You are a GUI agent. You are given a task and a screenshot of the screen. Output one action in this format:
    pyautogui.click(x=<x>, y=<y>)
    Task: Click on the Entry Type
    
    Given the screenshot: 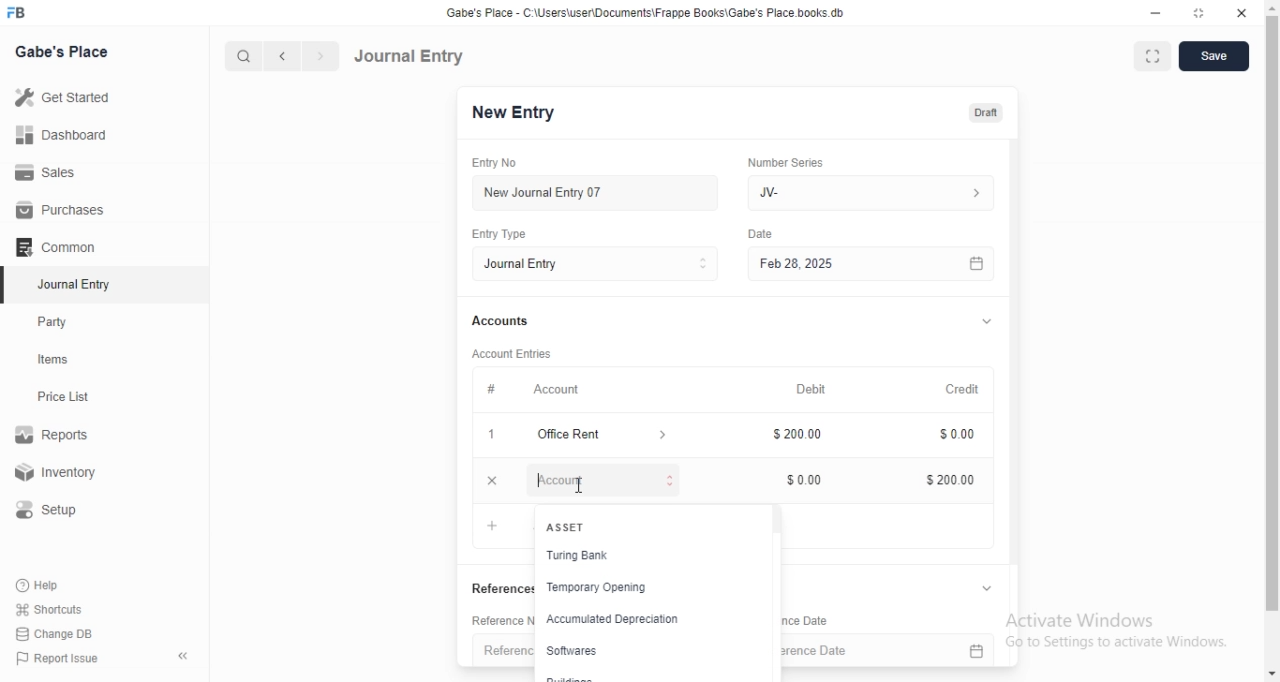 What is the action you would take?
    pyautogui.click(x=509, y=234)
    